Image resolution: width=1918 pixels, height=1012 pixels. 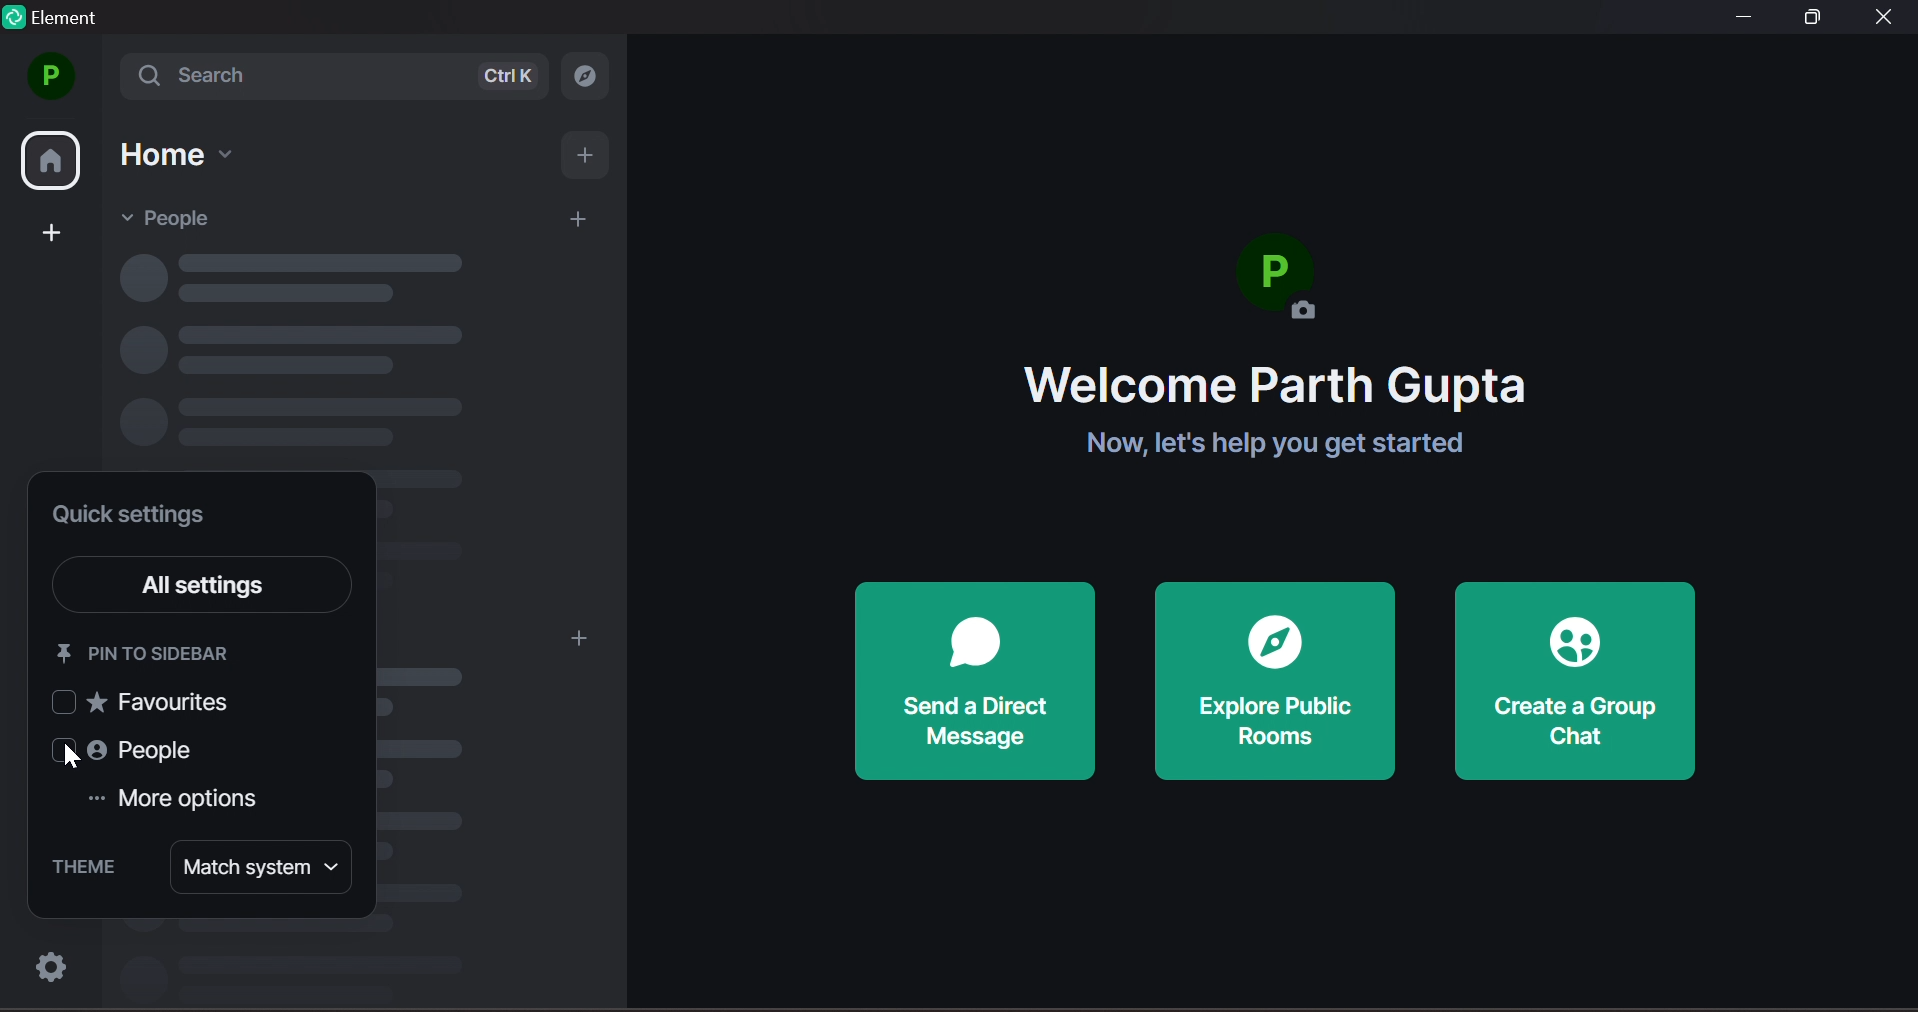 I want to click on minimize, so click(x=1741, y=20).